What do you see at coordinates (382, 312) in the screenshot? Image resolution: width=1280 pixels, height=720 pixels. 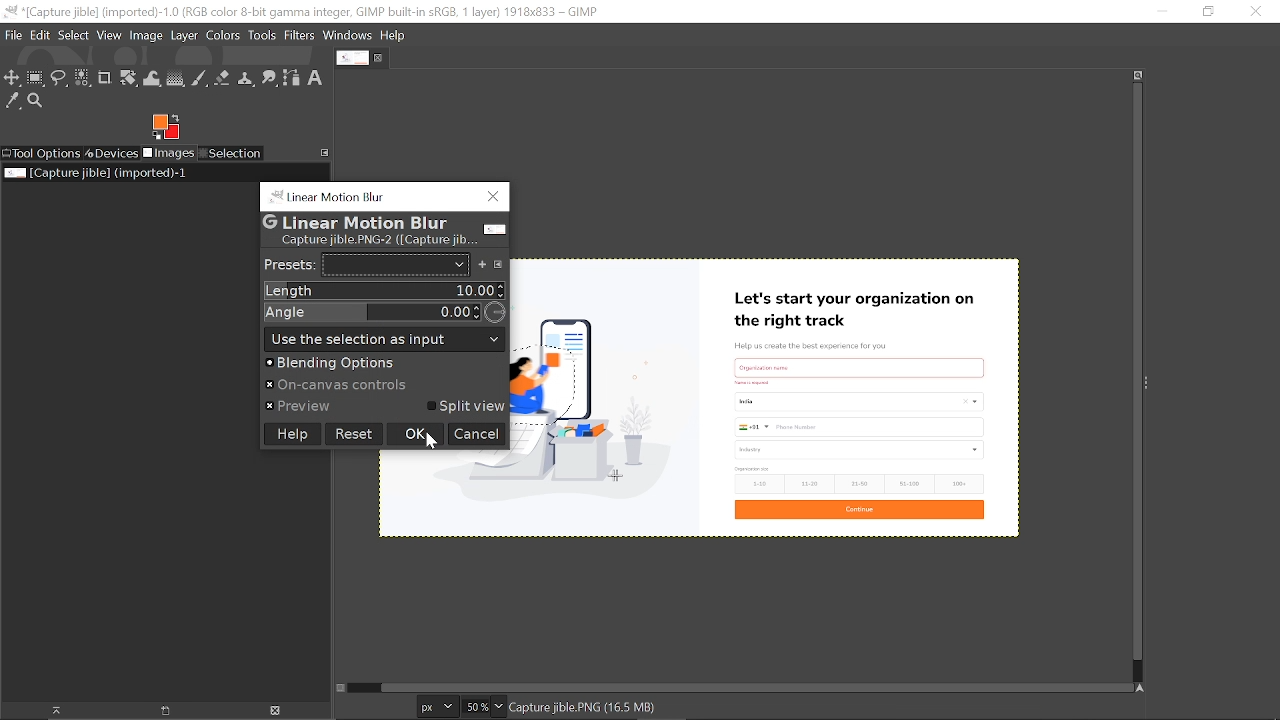 I see `Angle` at bounding box center [382, 312].